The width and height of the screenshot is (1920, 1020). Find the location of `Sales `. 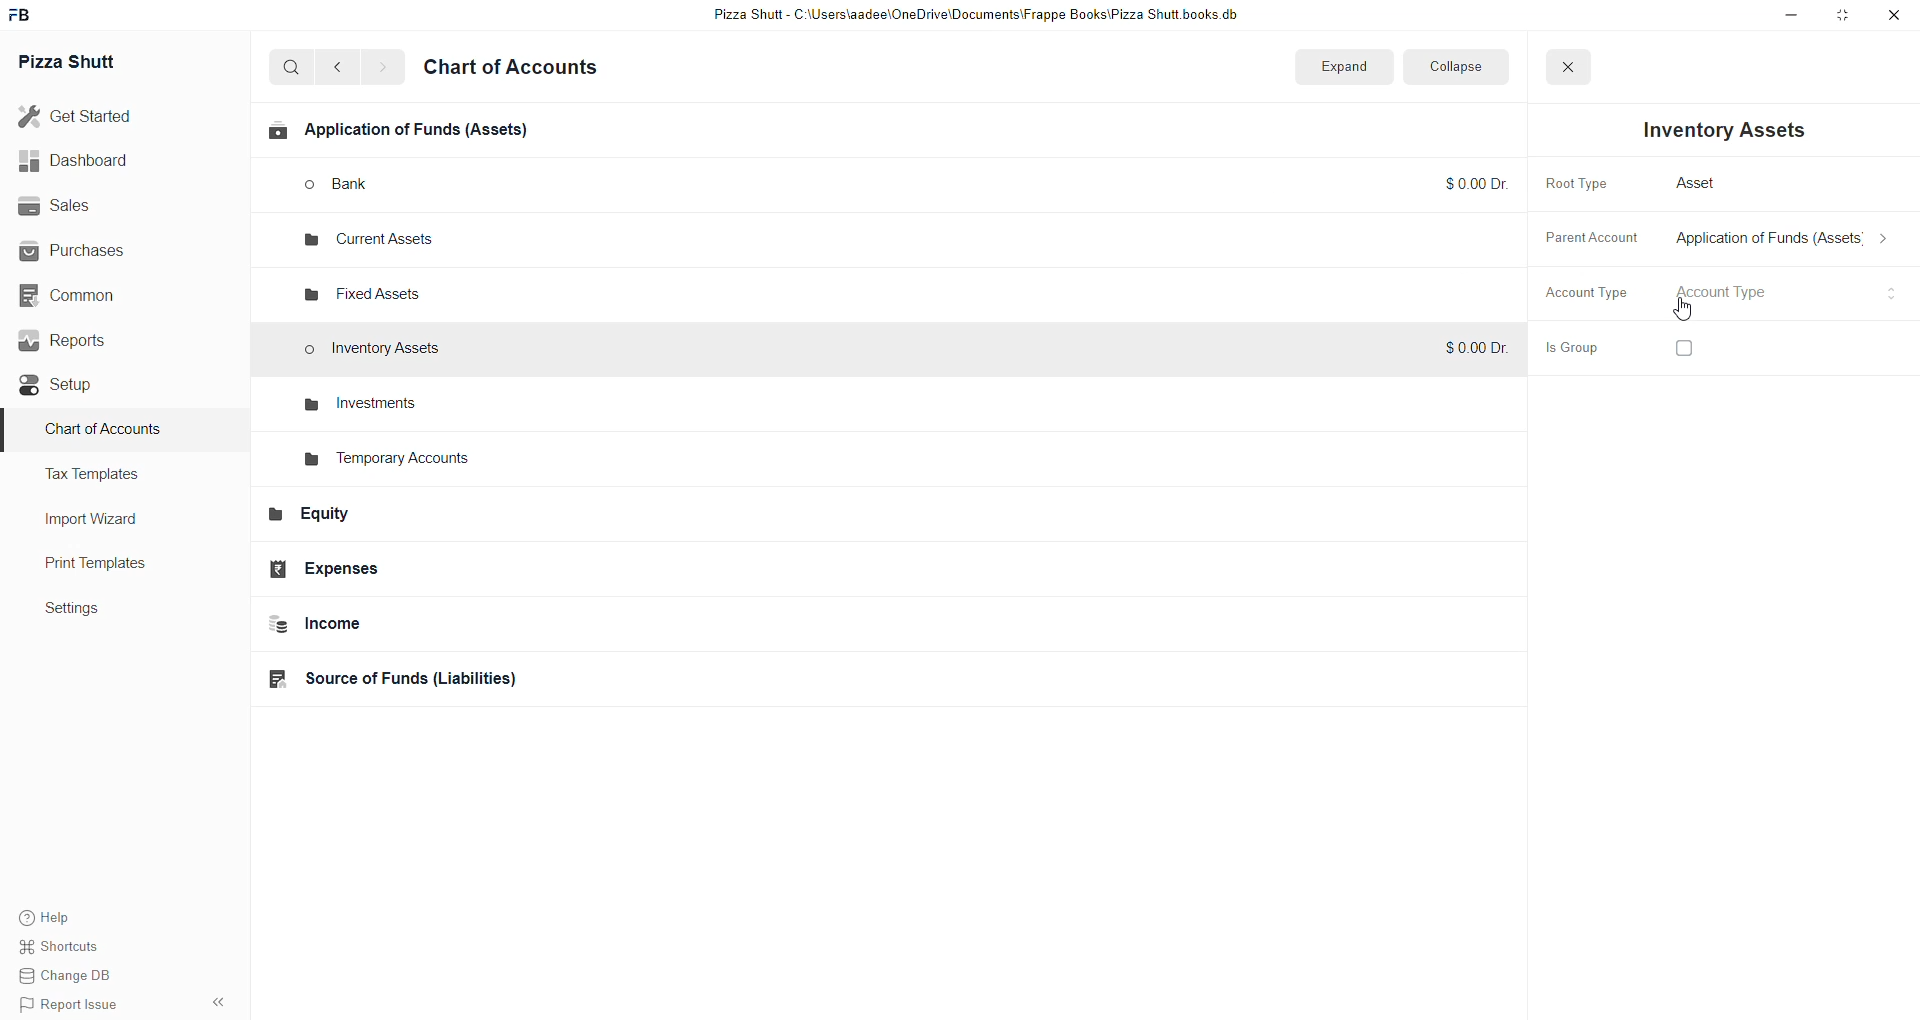

Sales  is located at coordinates (86, 207).